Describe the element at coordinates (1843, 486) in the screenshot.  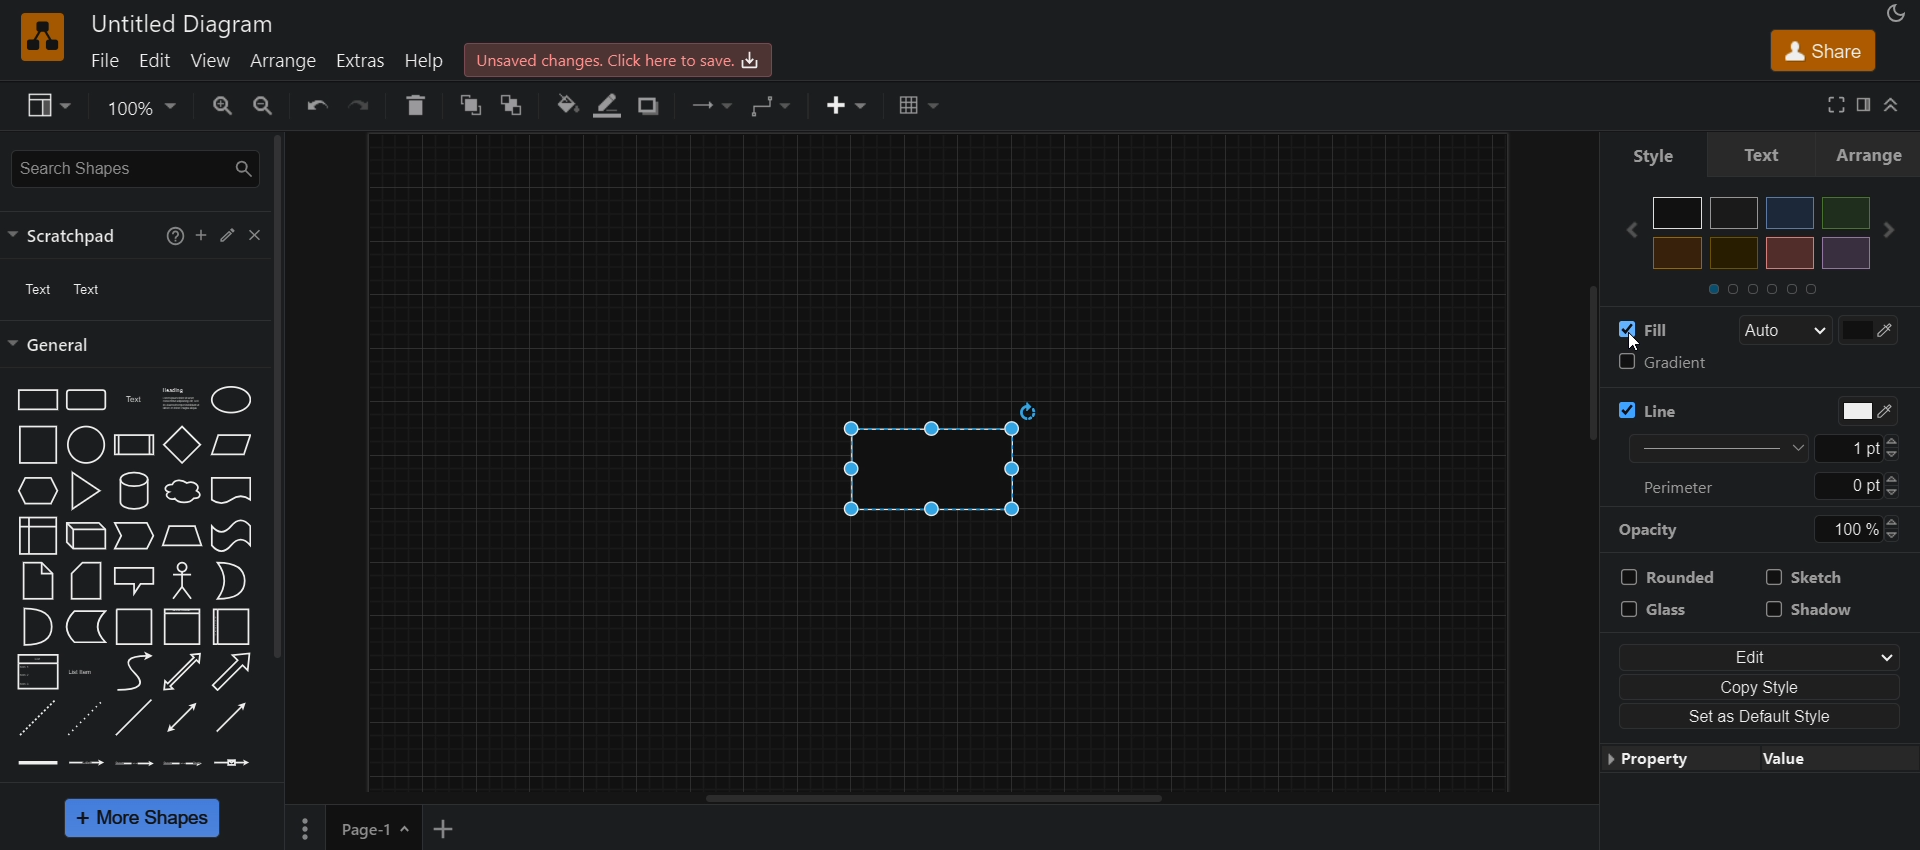
I see `current perimeter` at that location.